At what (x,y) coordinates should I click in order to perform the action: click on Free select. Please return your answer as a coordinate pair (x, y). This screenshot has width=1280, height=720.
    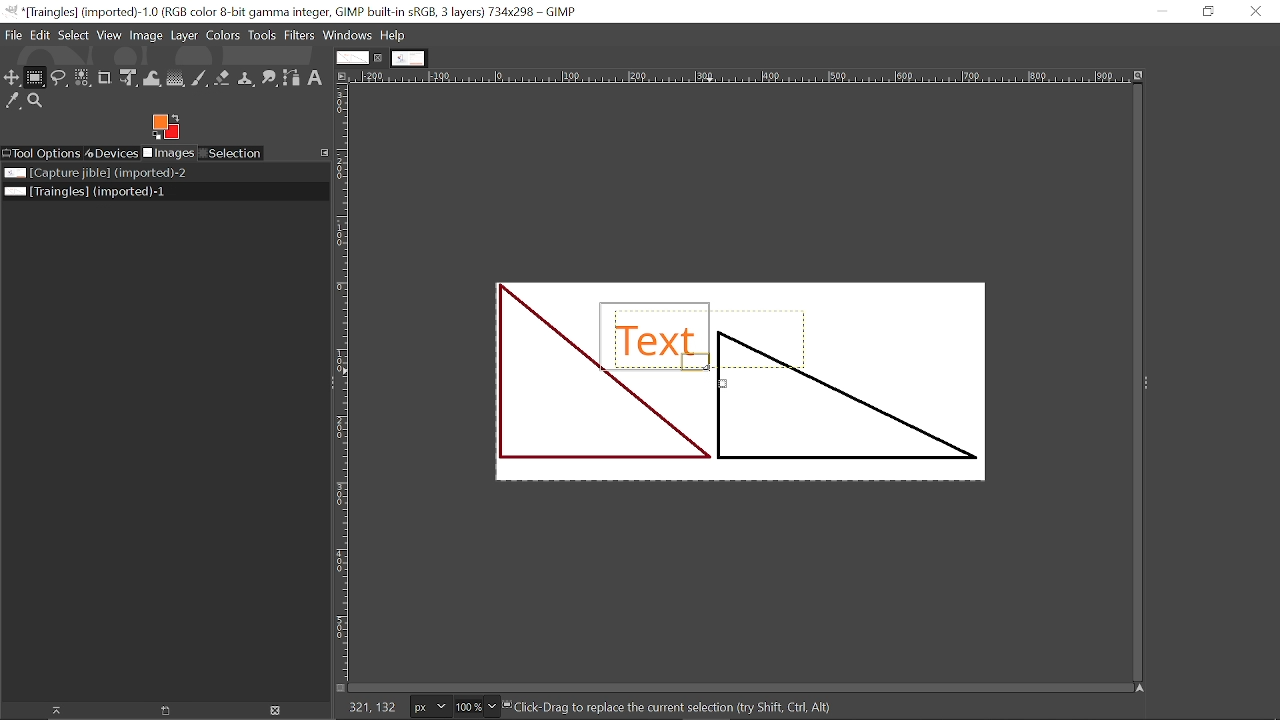
    Looking at the image, I should click on (60, 77).